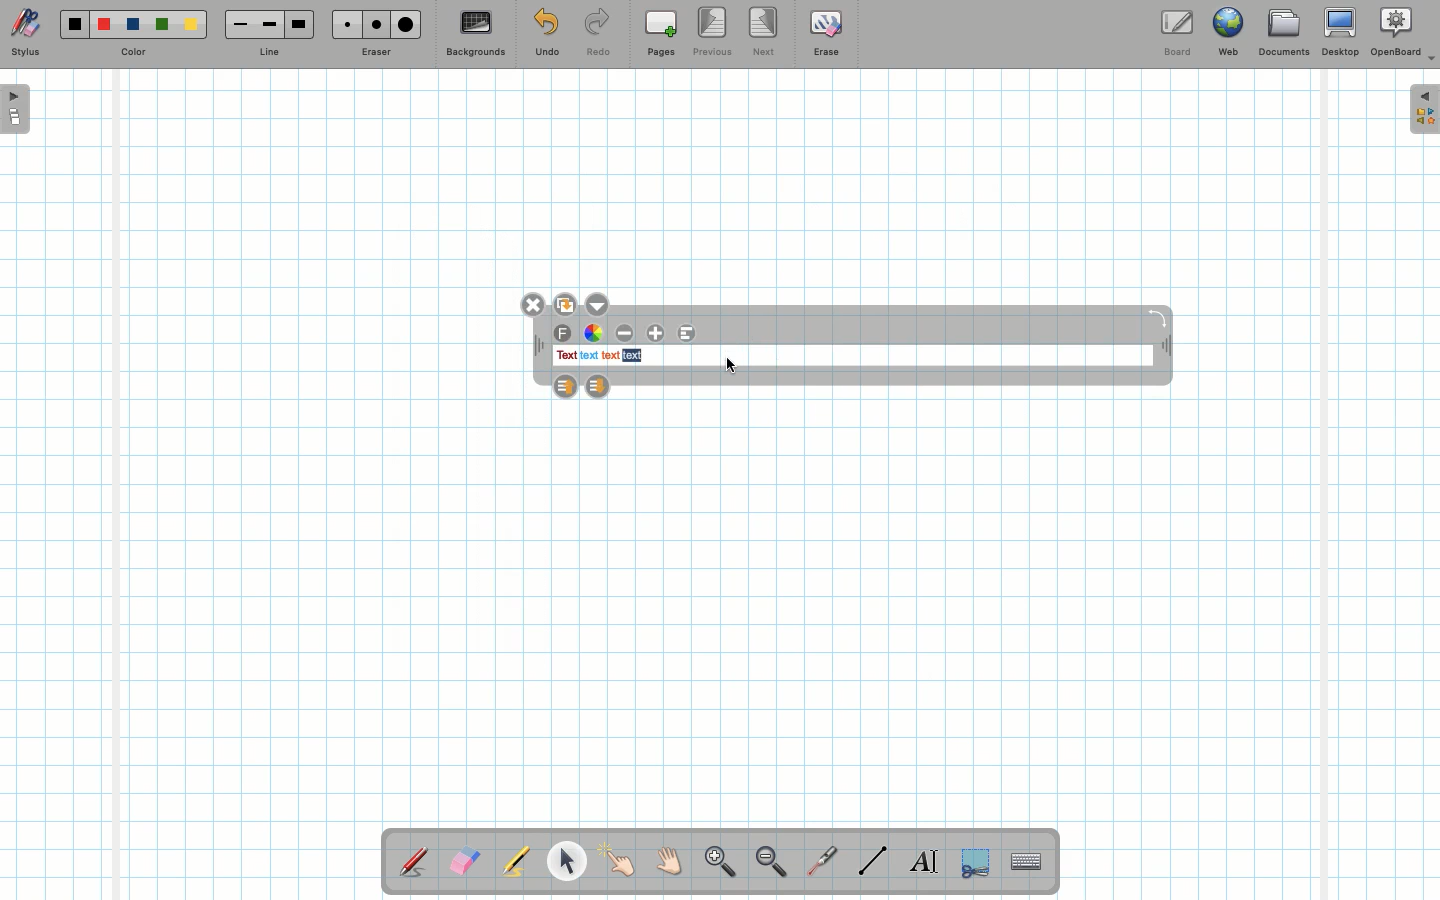 The height and width of the screenshot is (900, 1440). Describe the element at coordinates (1227, 36) in the screenshot. I see `Web` at that location.